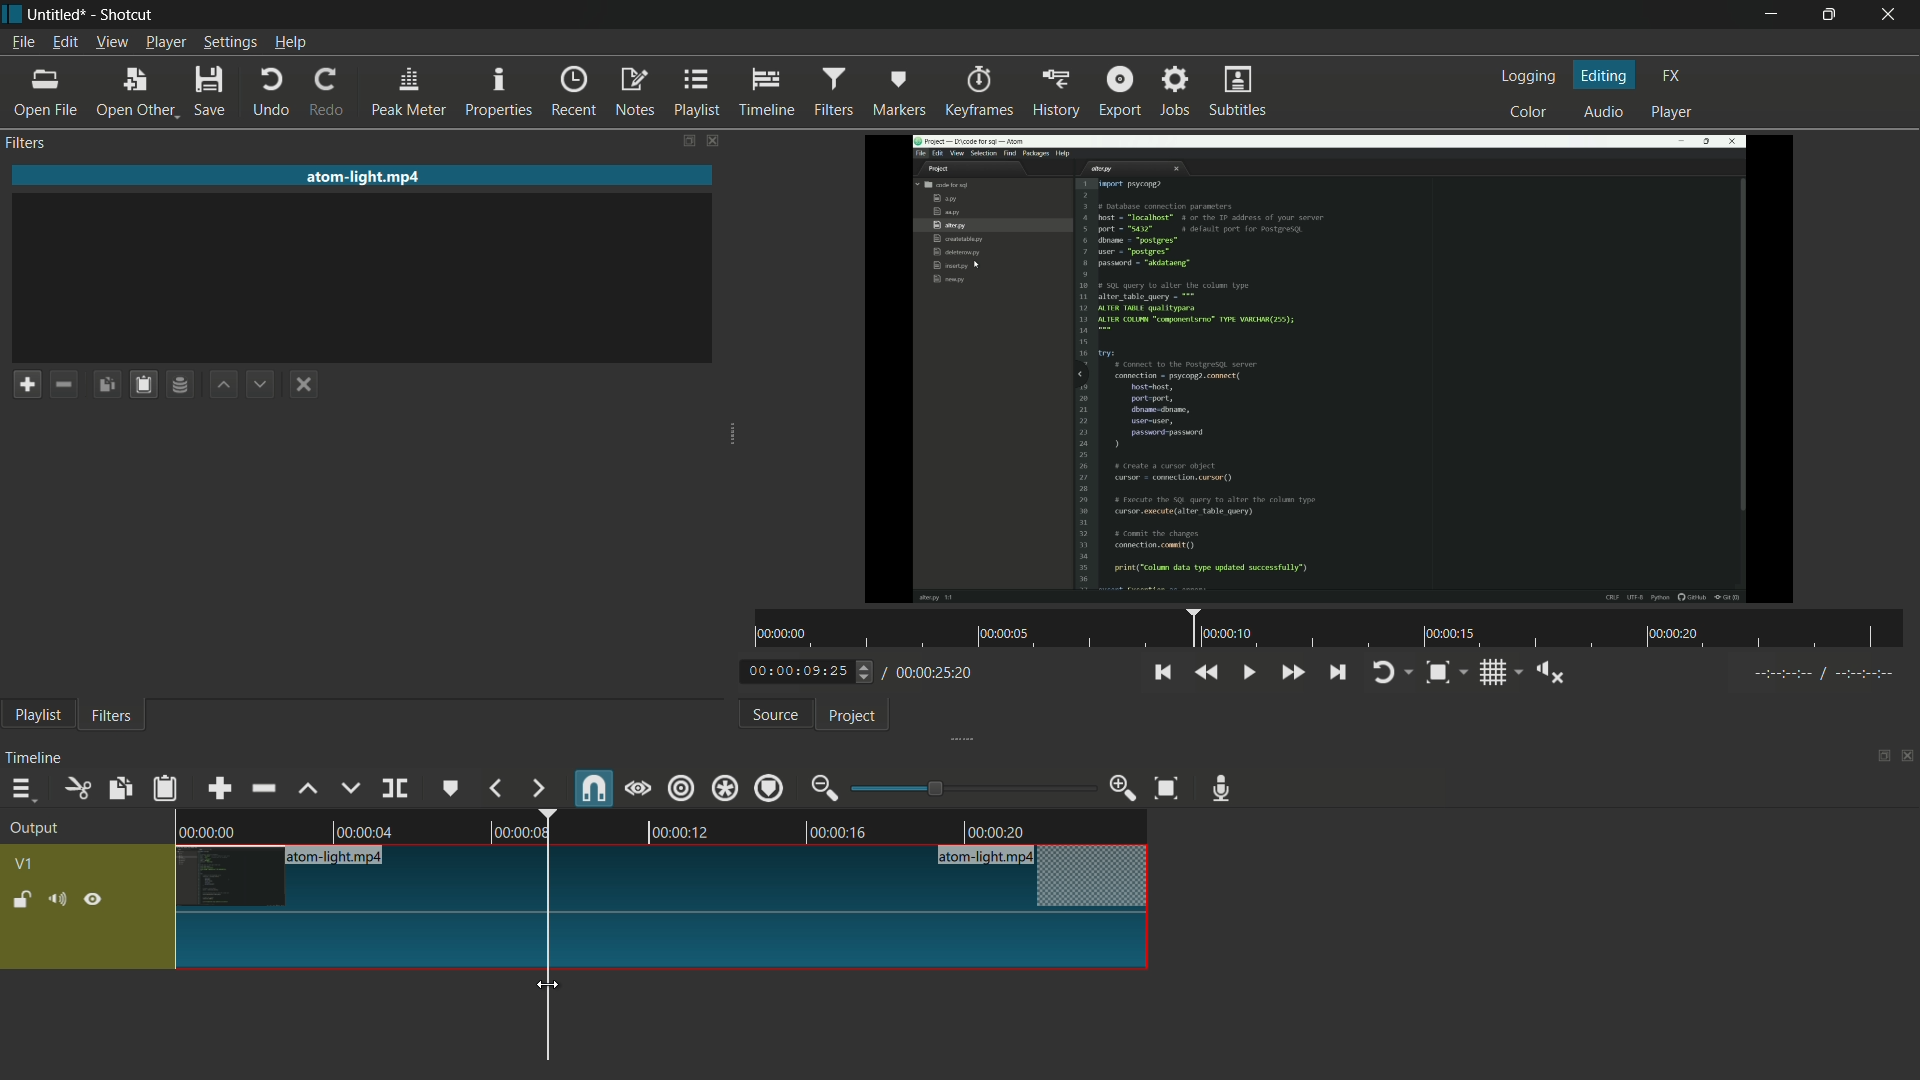 The image size is (1920, 1080). What do you see at coordinates (1532, 76) in the screenshot?
I see `logging` at bounding box center [1532, 76].